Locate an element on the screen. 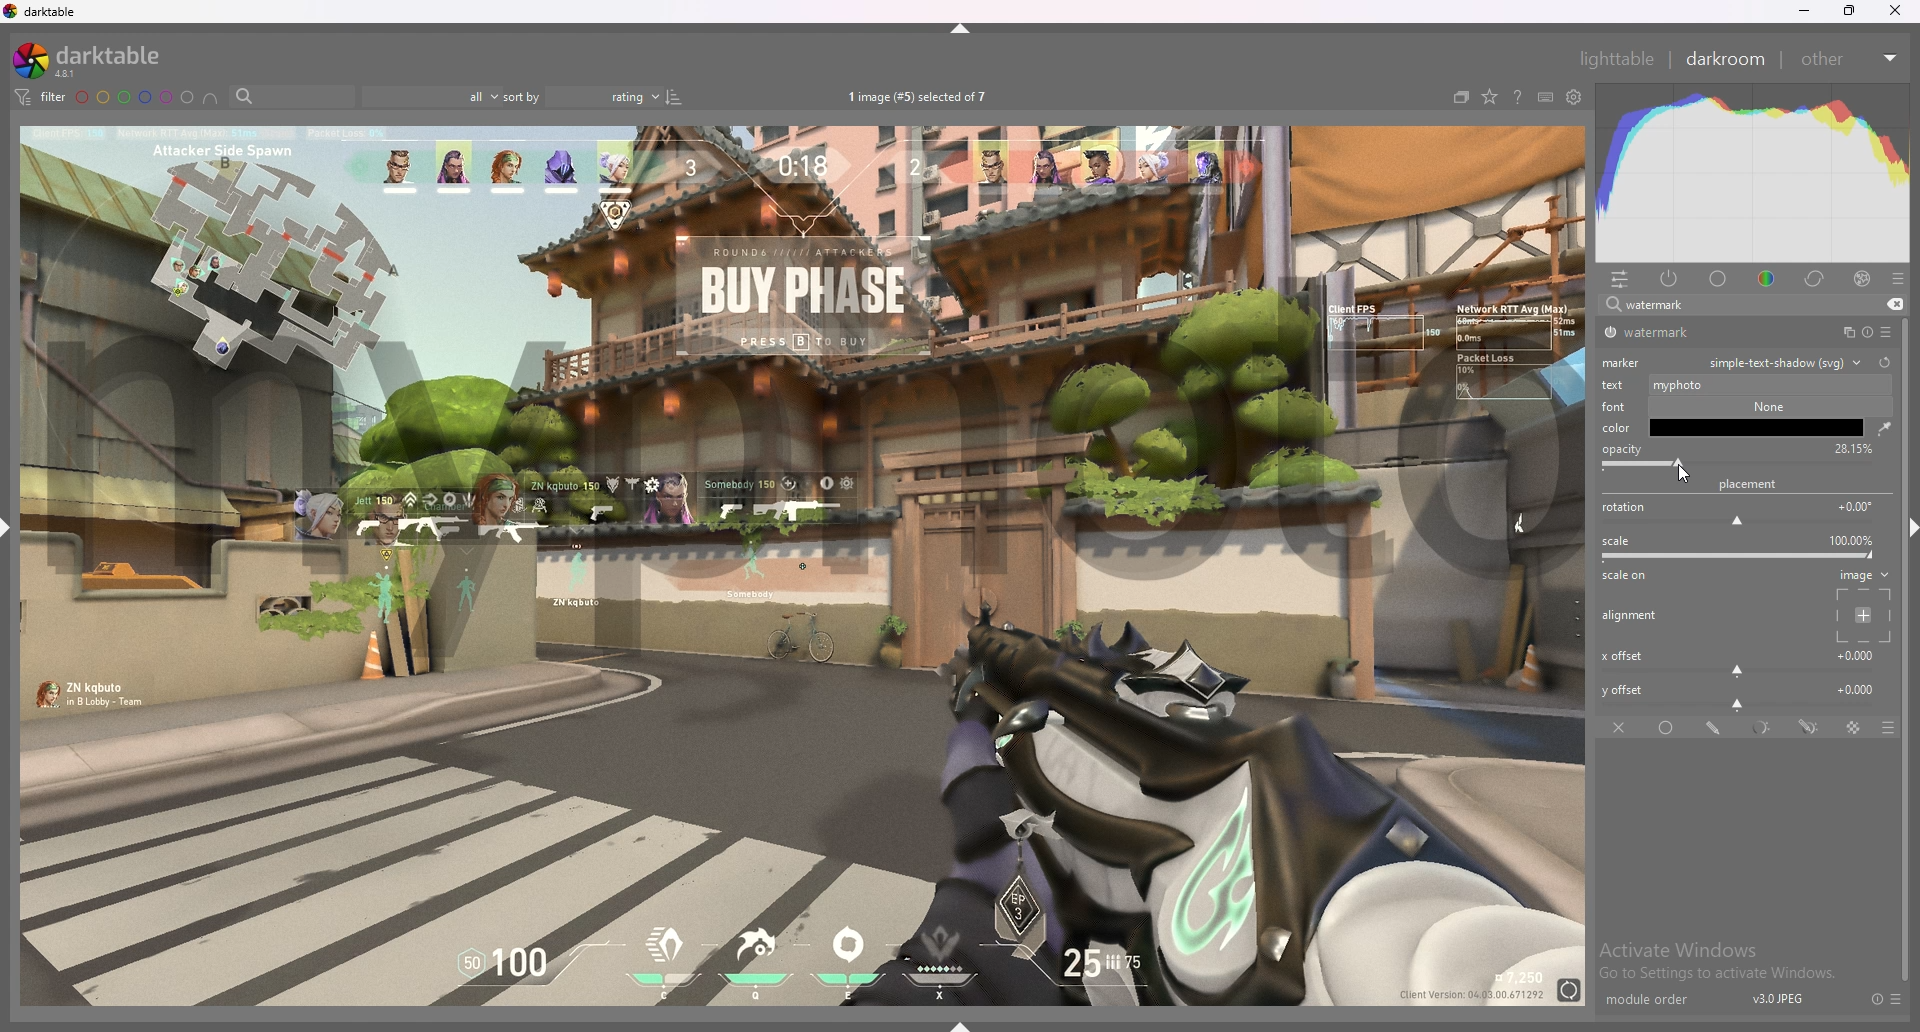 The image size is (1920, 1032). image is located at coordinates (1860, 605).